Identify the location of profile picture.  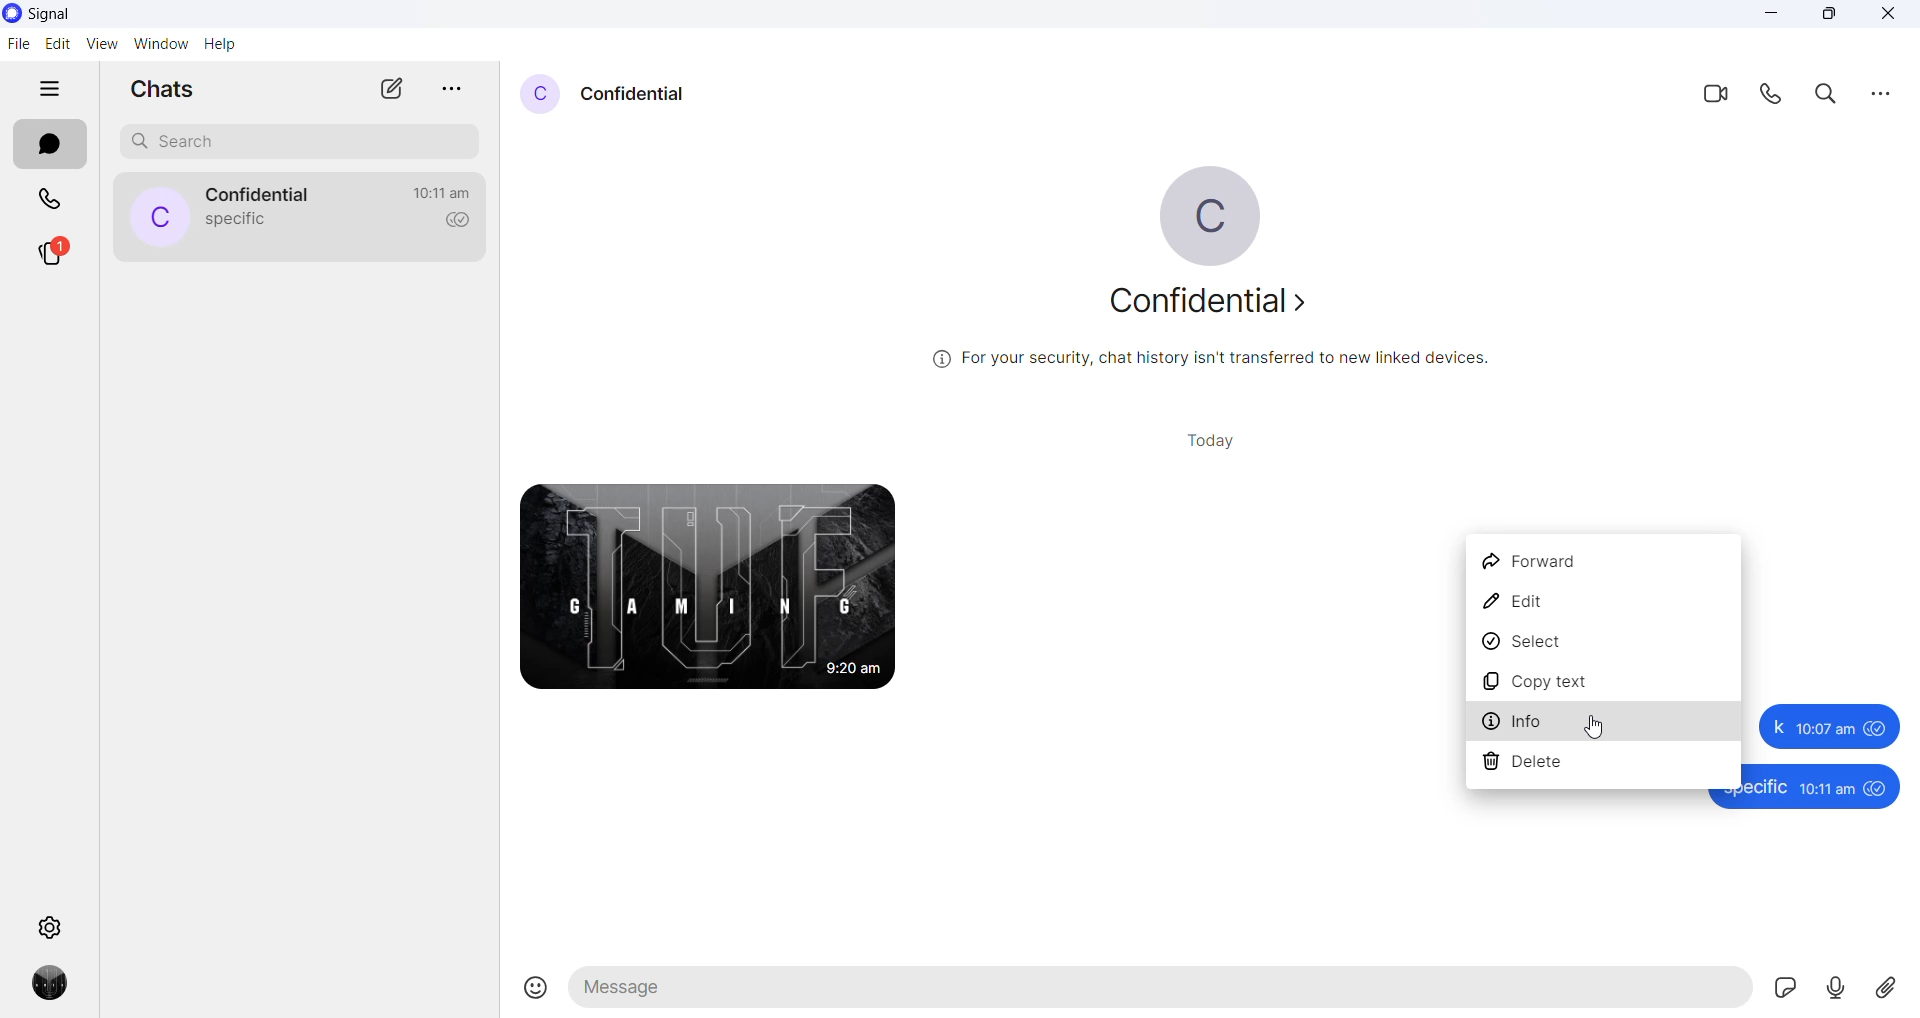
(537, 96).